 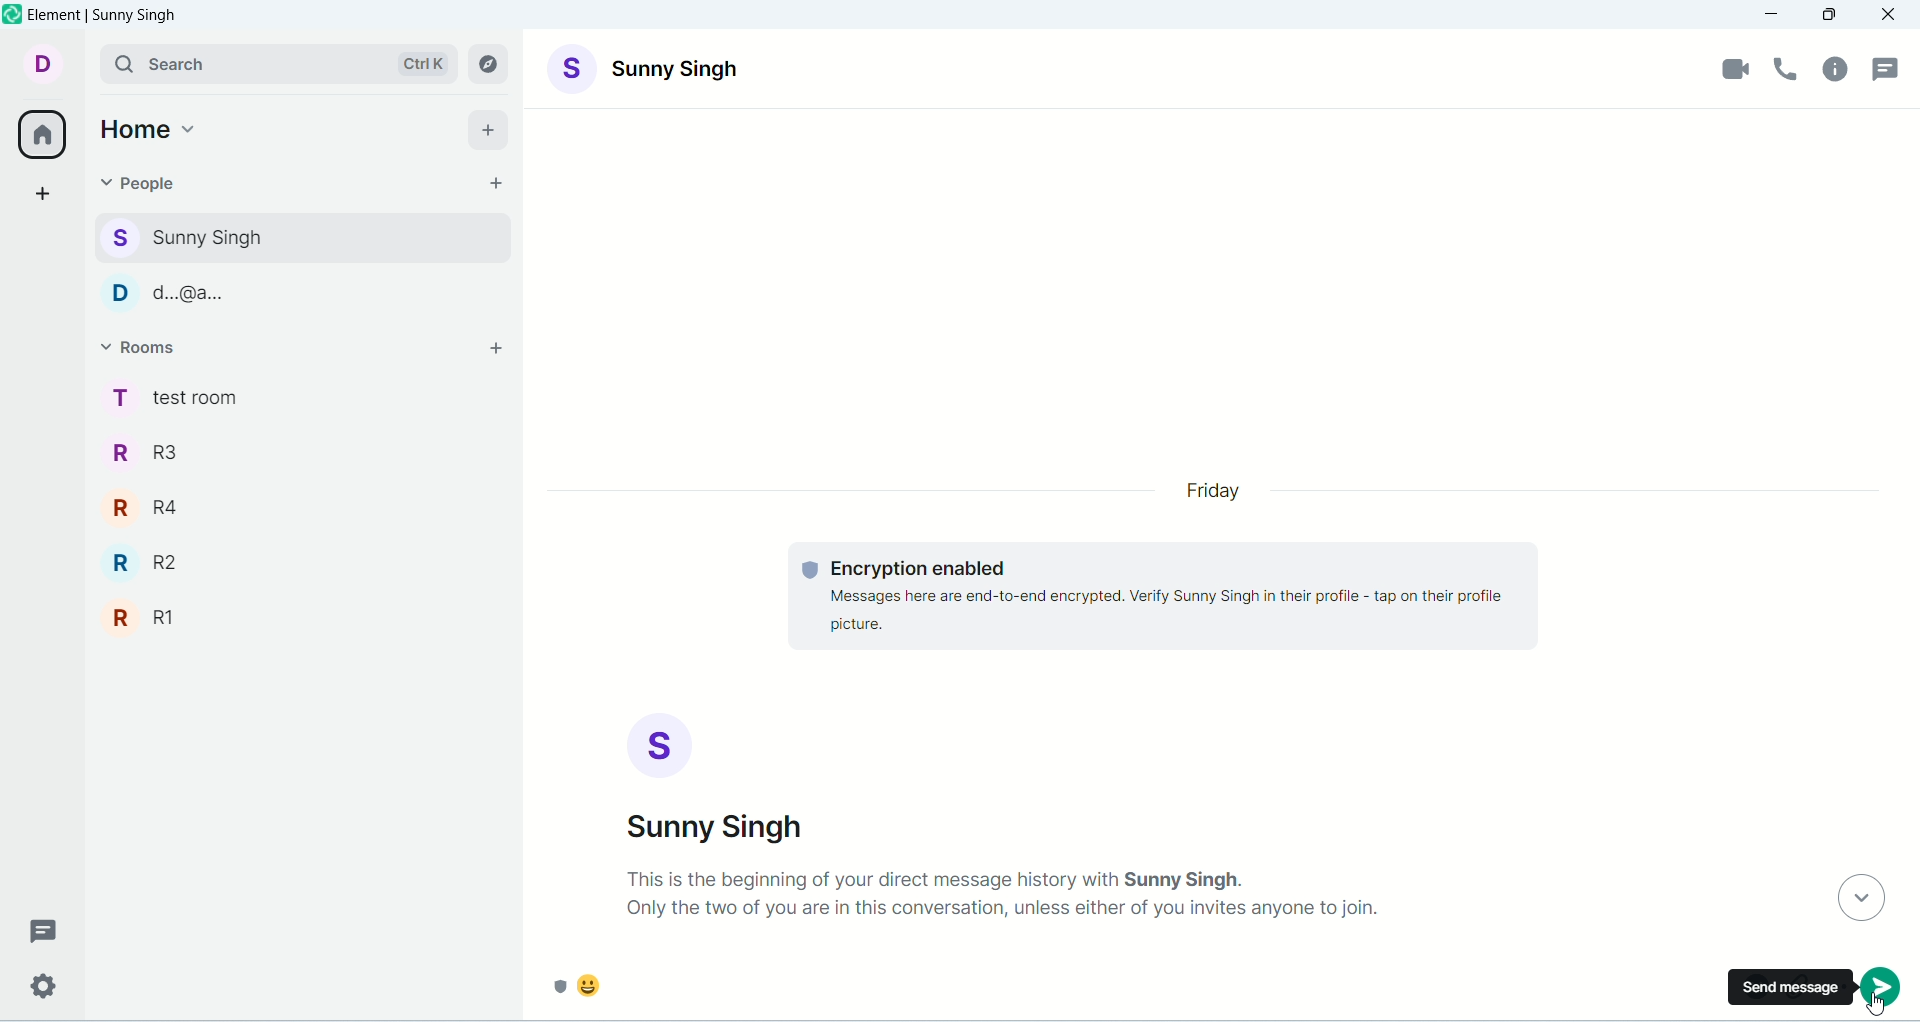 I want to click on threads, so click(x=1889, y=69).